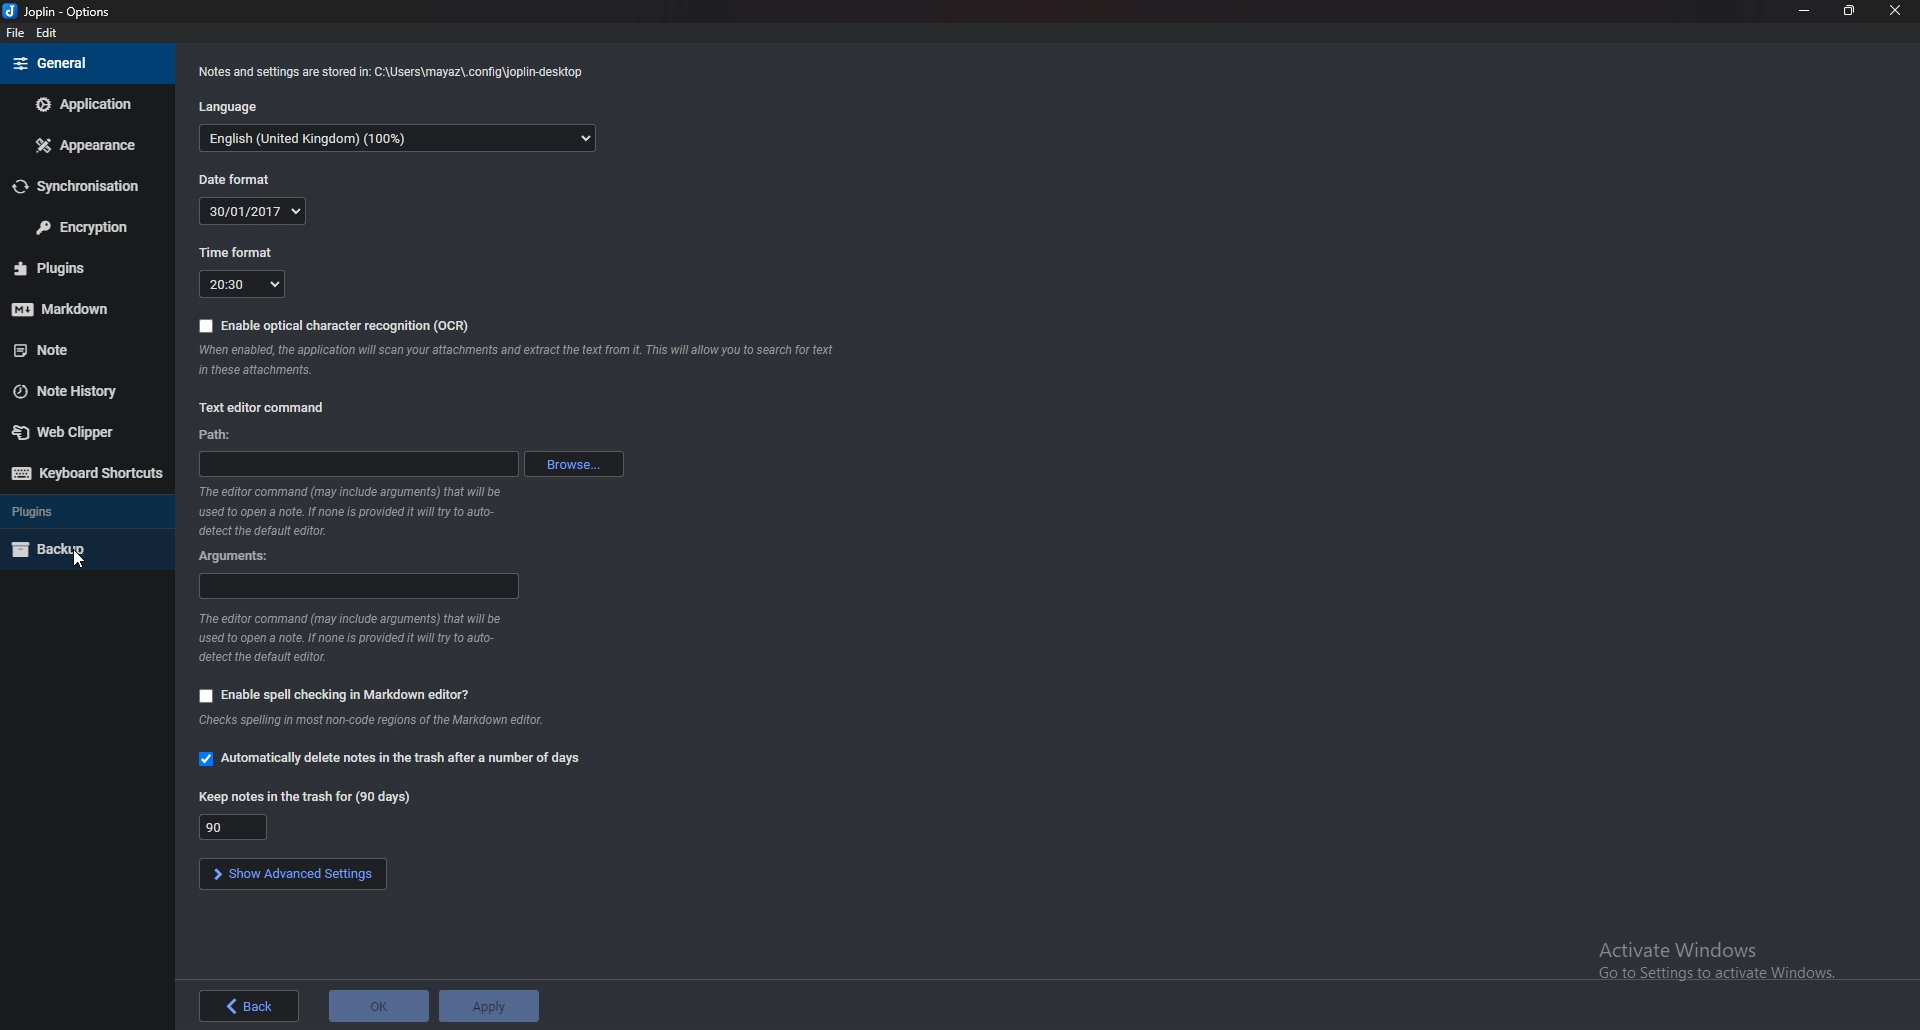 The height and width of the screenshot is (1030, 1920). I want to click on Synchronization, so click(79, 187).